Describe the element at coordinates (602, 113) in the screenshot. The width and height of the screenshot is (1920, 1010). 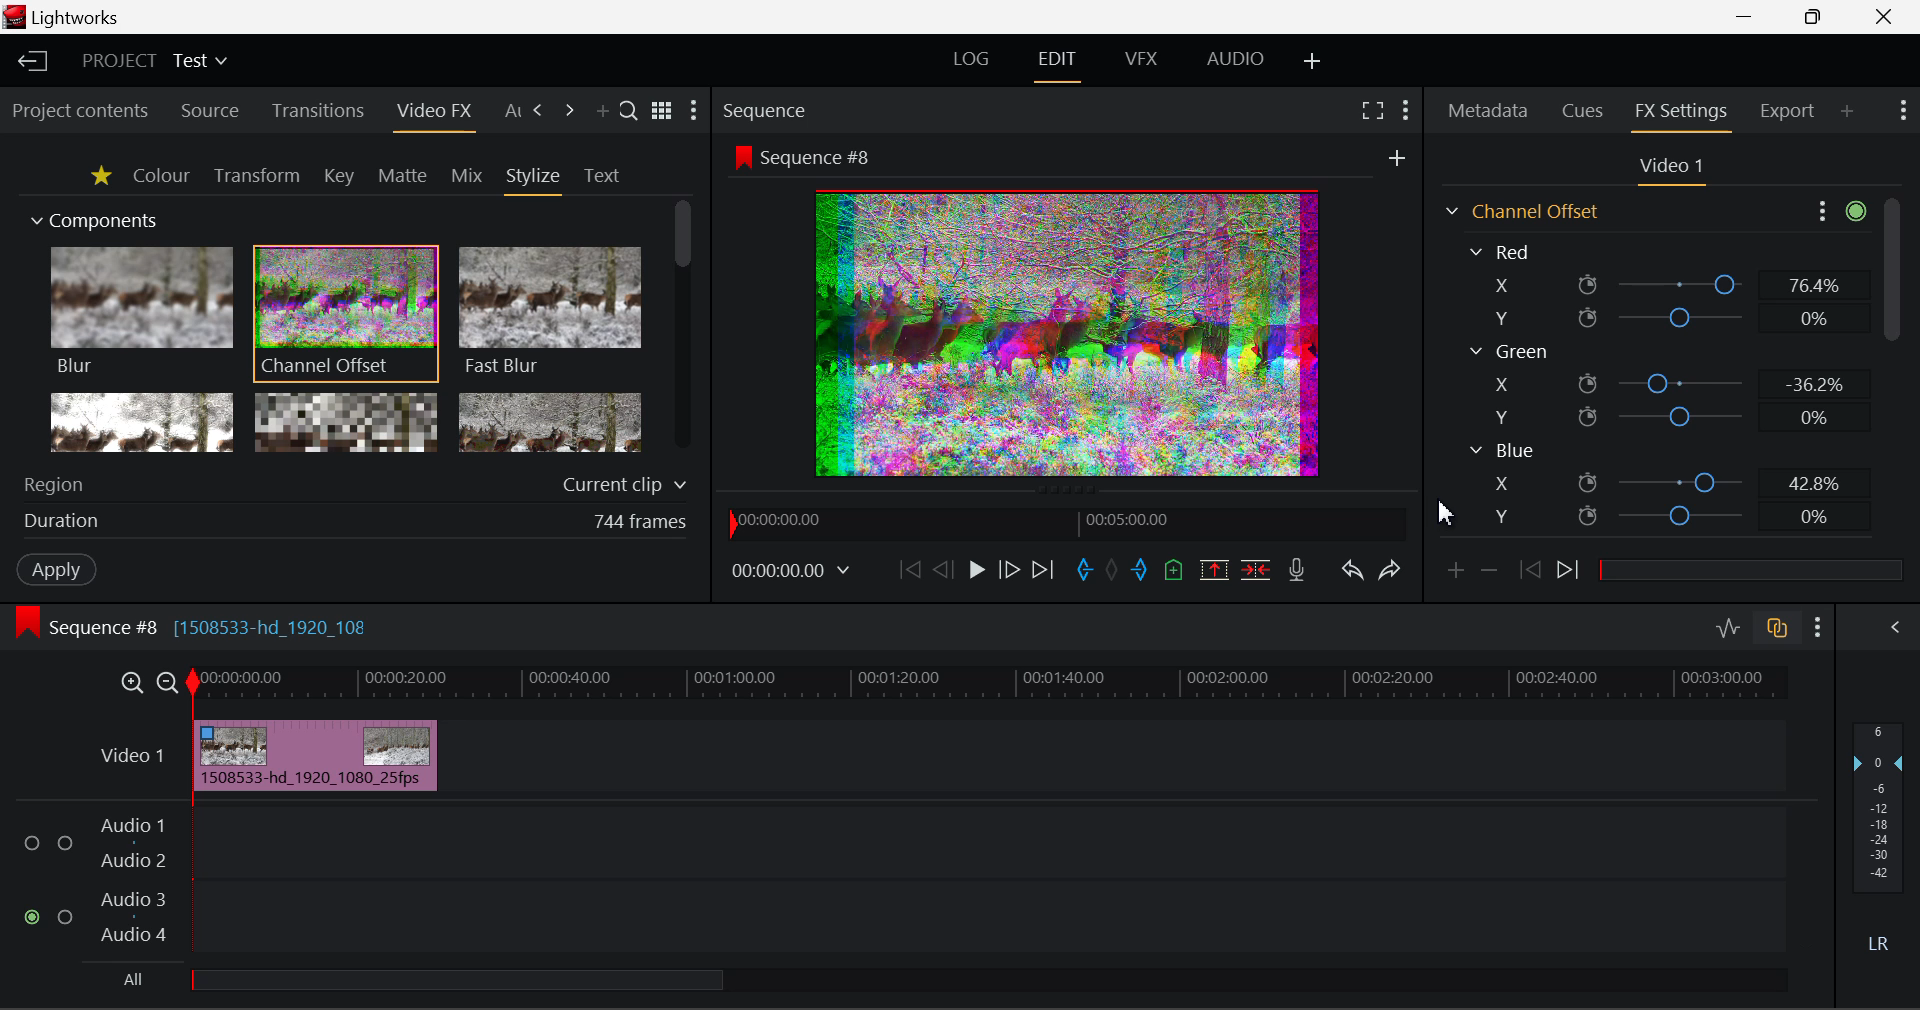
I see `Add Panel` at that location.